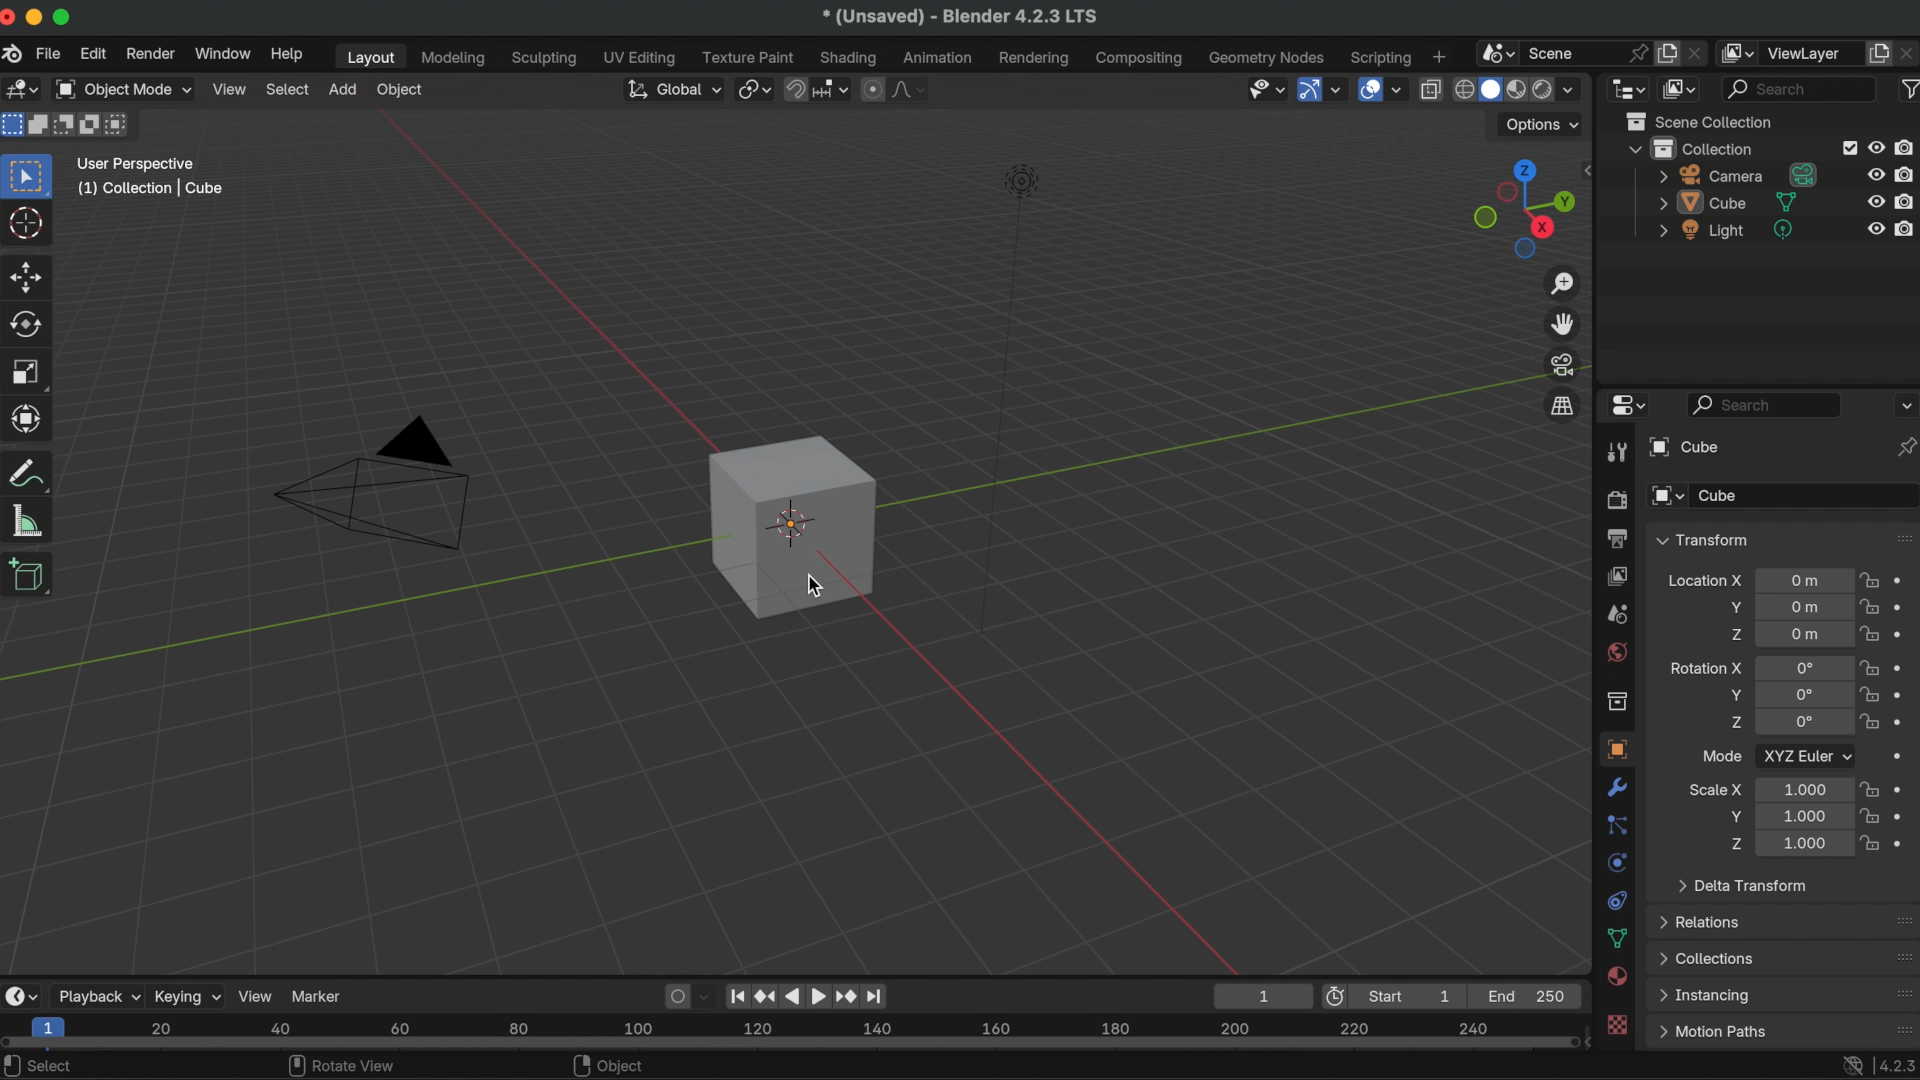 The width and height of the screenshot is (1920, 1080). I want to click on gizmos, so click(1337, 90).